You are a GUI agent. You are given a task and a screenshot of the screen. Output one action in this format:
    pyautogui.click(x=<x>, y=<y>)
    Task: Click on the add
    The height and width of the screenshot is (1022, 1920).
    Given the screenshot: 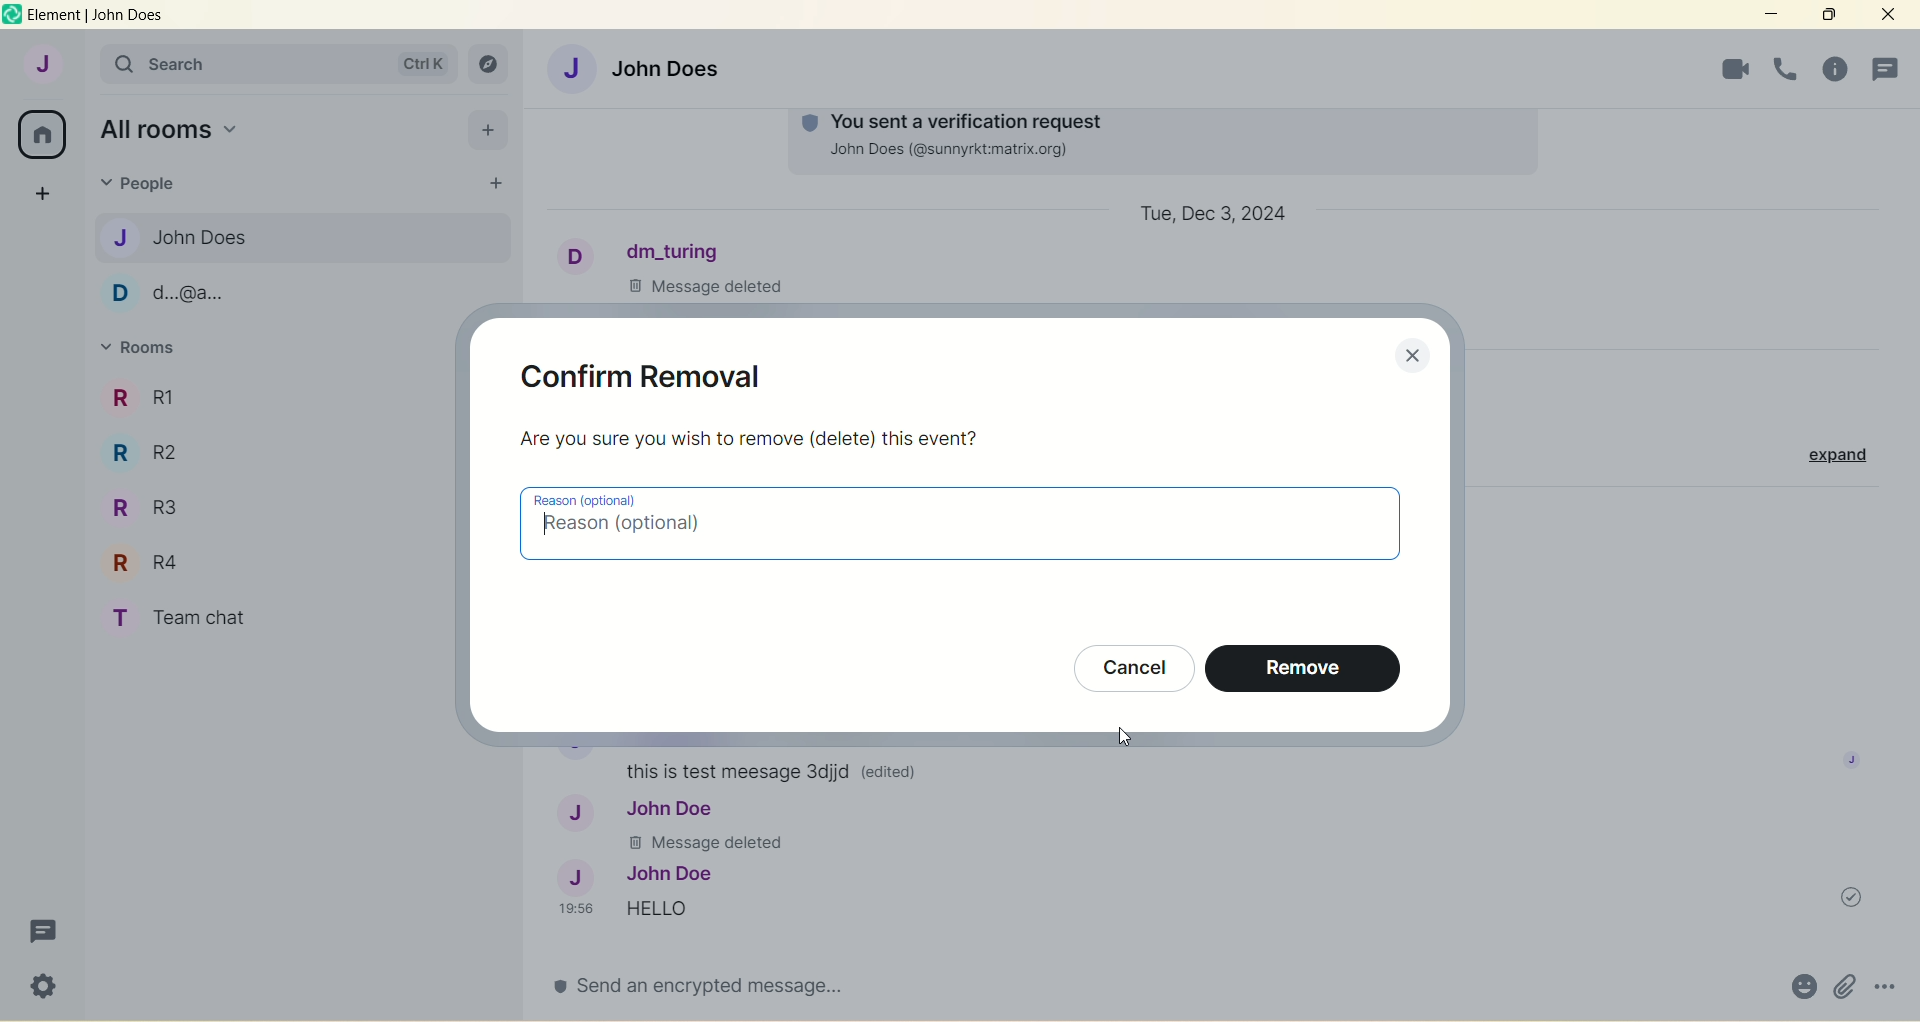 What is the action you would take?
    pyautogui.click(x=487, y=130)
    